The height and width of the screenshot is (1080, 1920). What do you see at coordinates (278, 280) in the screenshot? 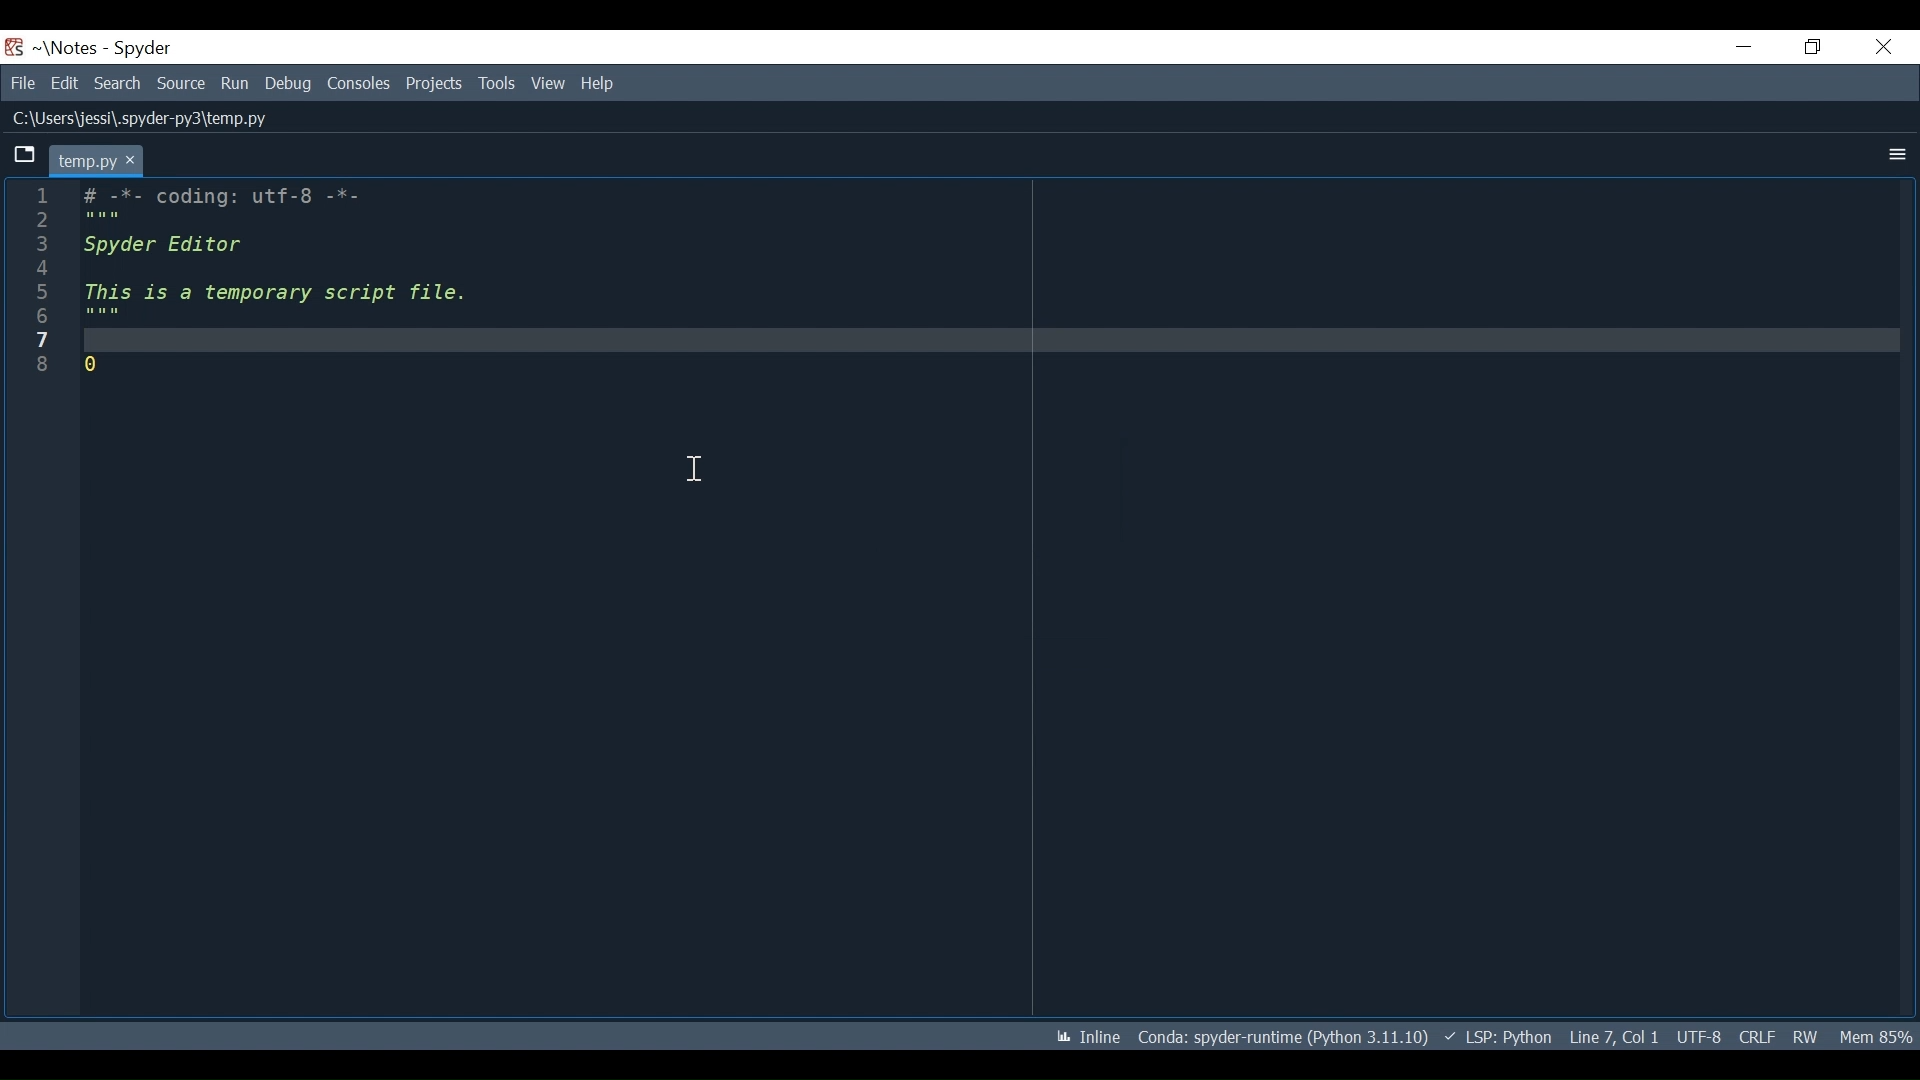
I see `-*- coding: utf-8 -*-spyder Editor this is a temporary script file.` at bounding box center [278, 280].